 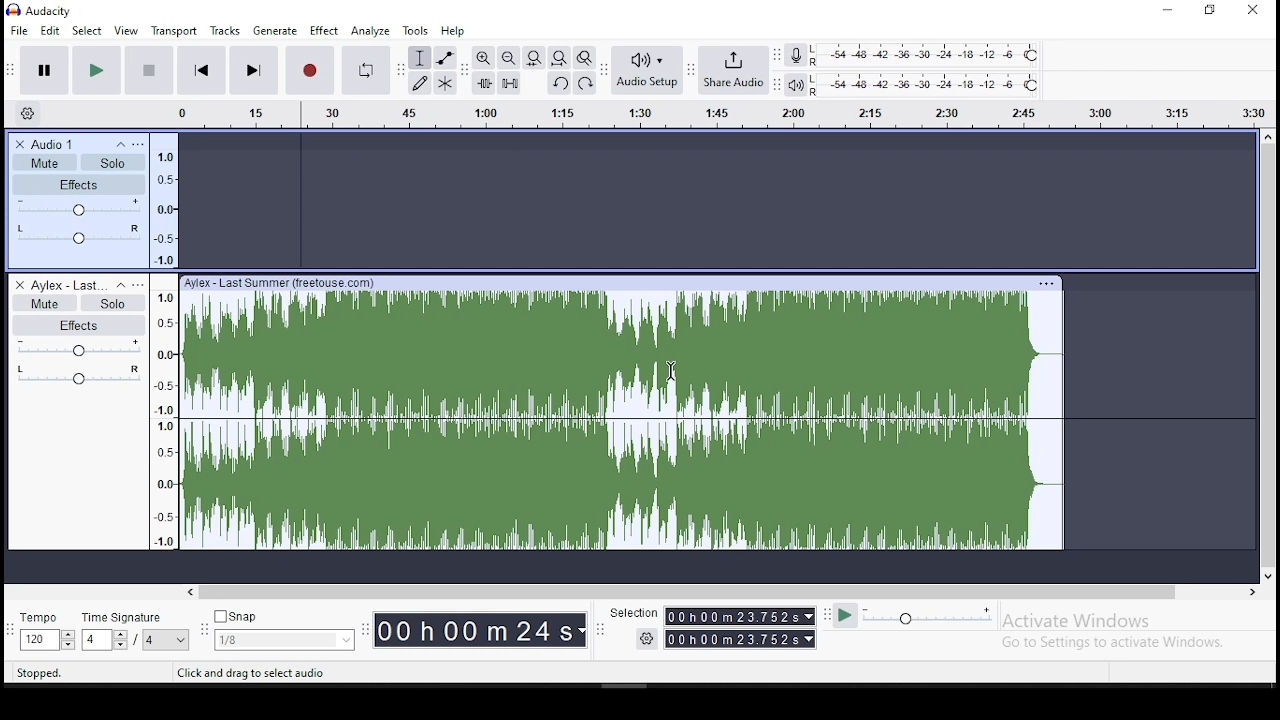 I want to click on envelope tool, so click(x=444, y=58).